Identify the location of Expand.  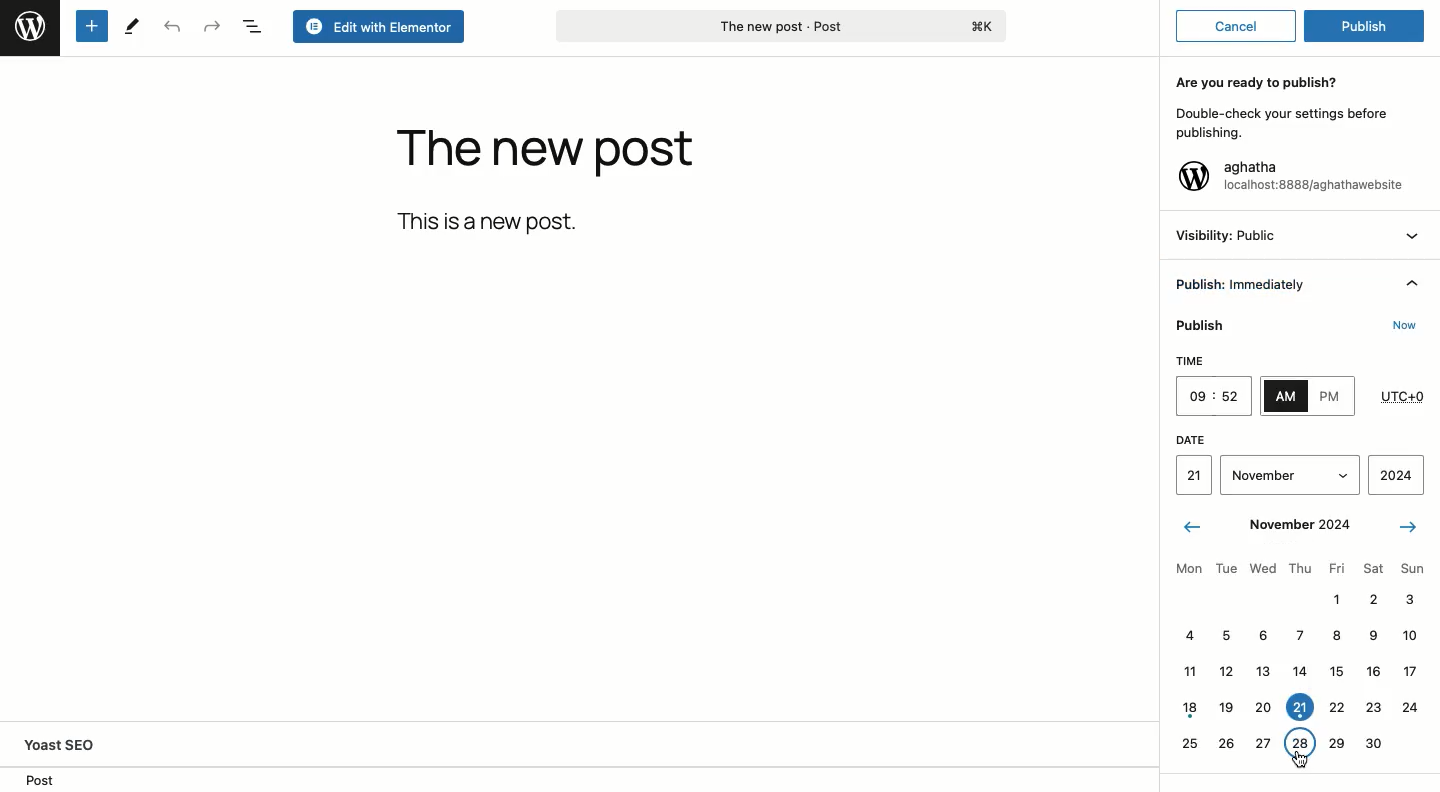
(1412, 286).